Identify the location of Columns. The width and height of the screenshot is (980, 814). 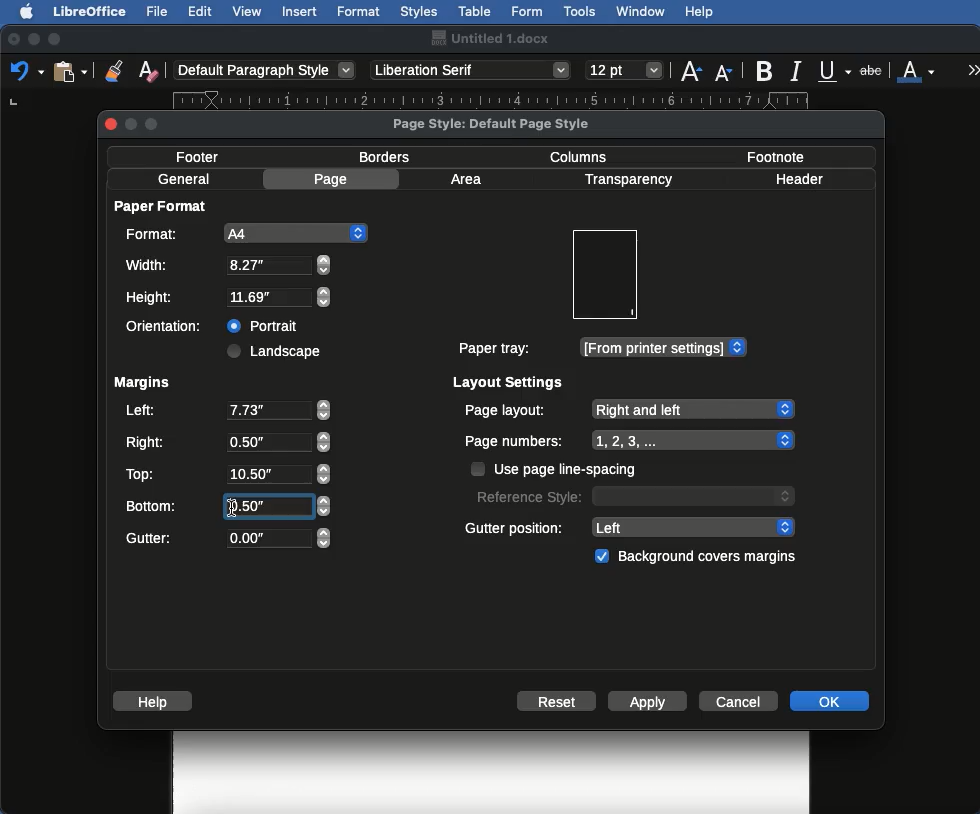
(584, 155).